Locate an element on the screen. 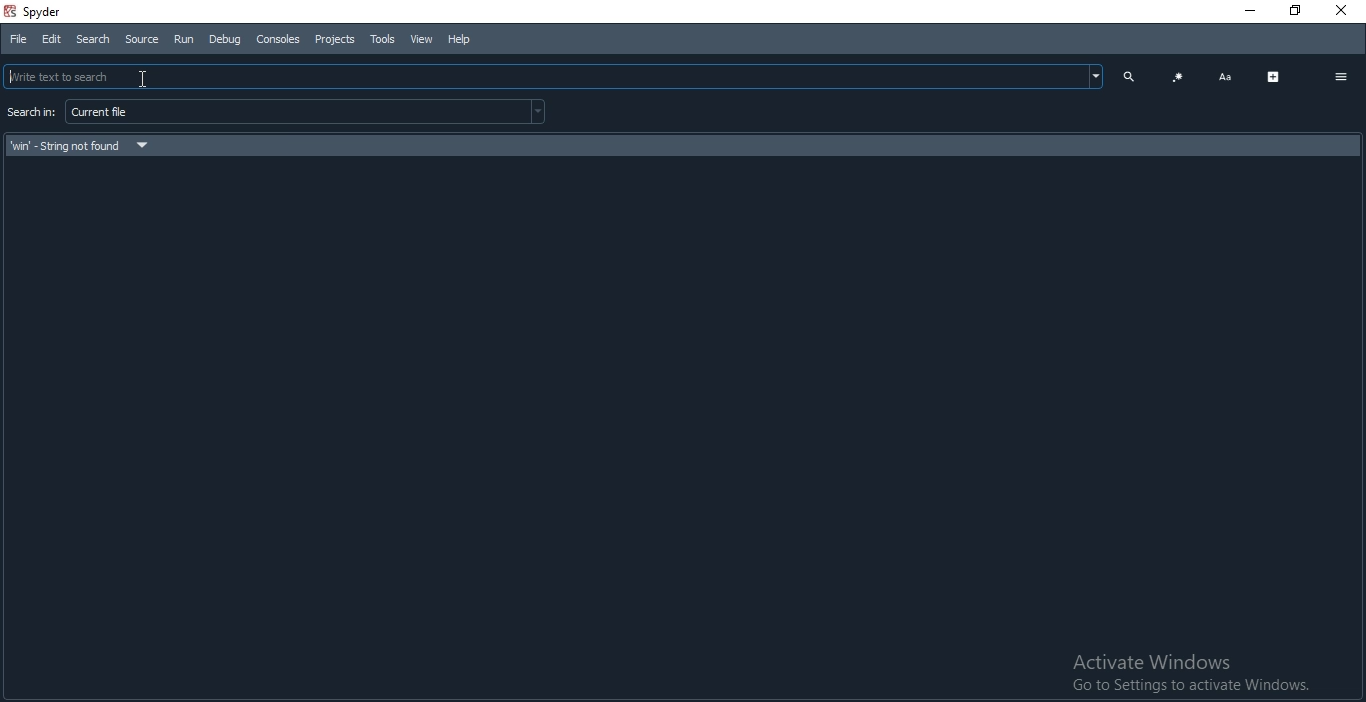  current file is located at coordinates (307, 111).